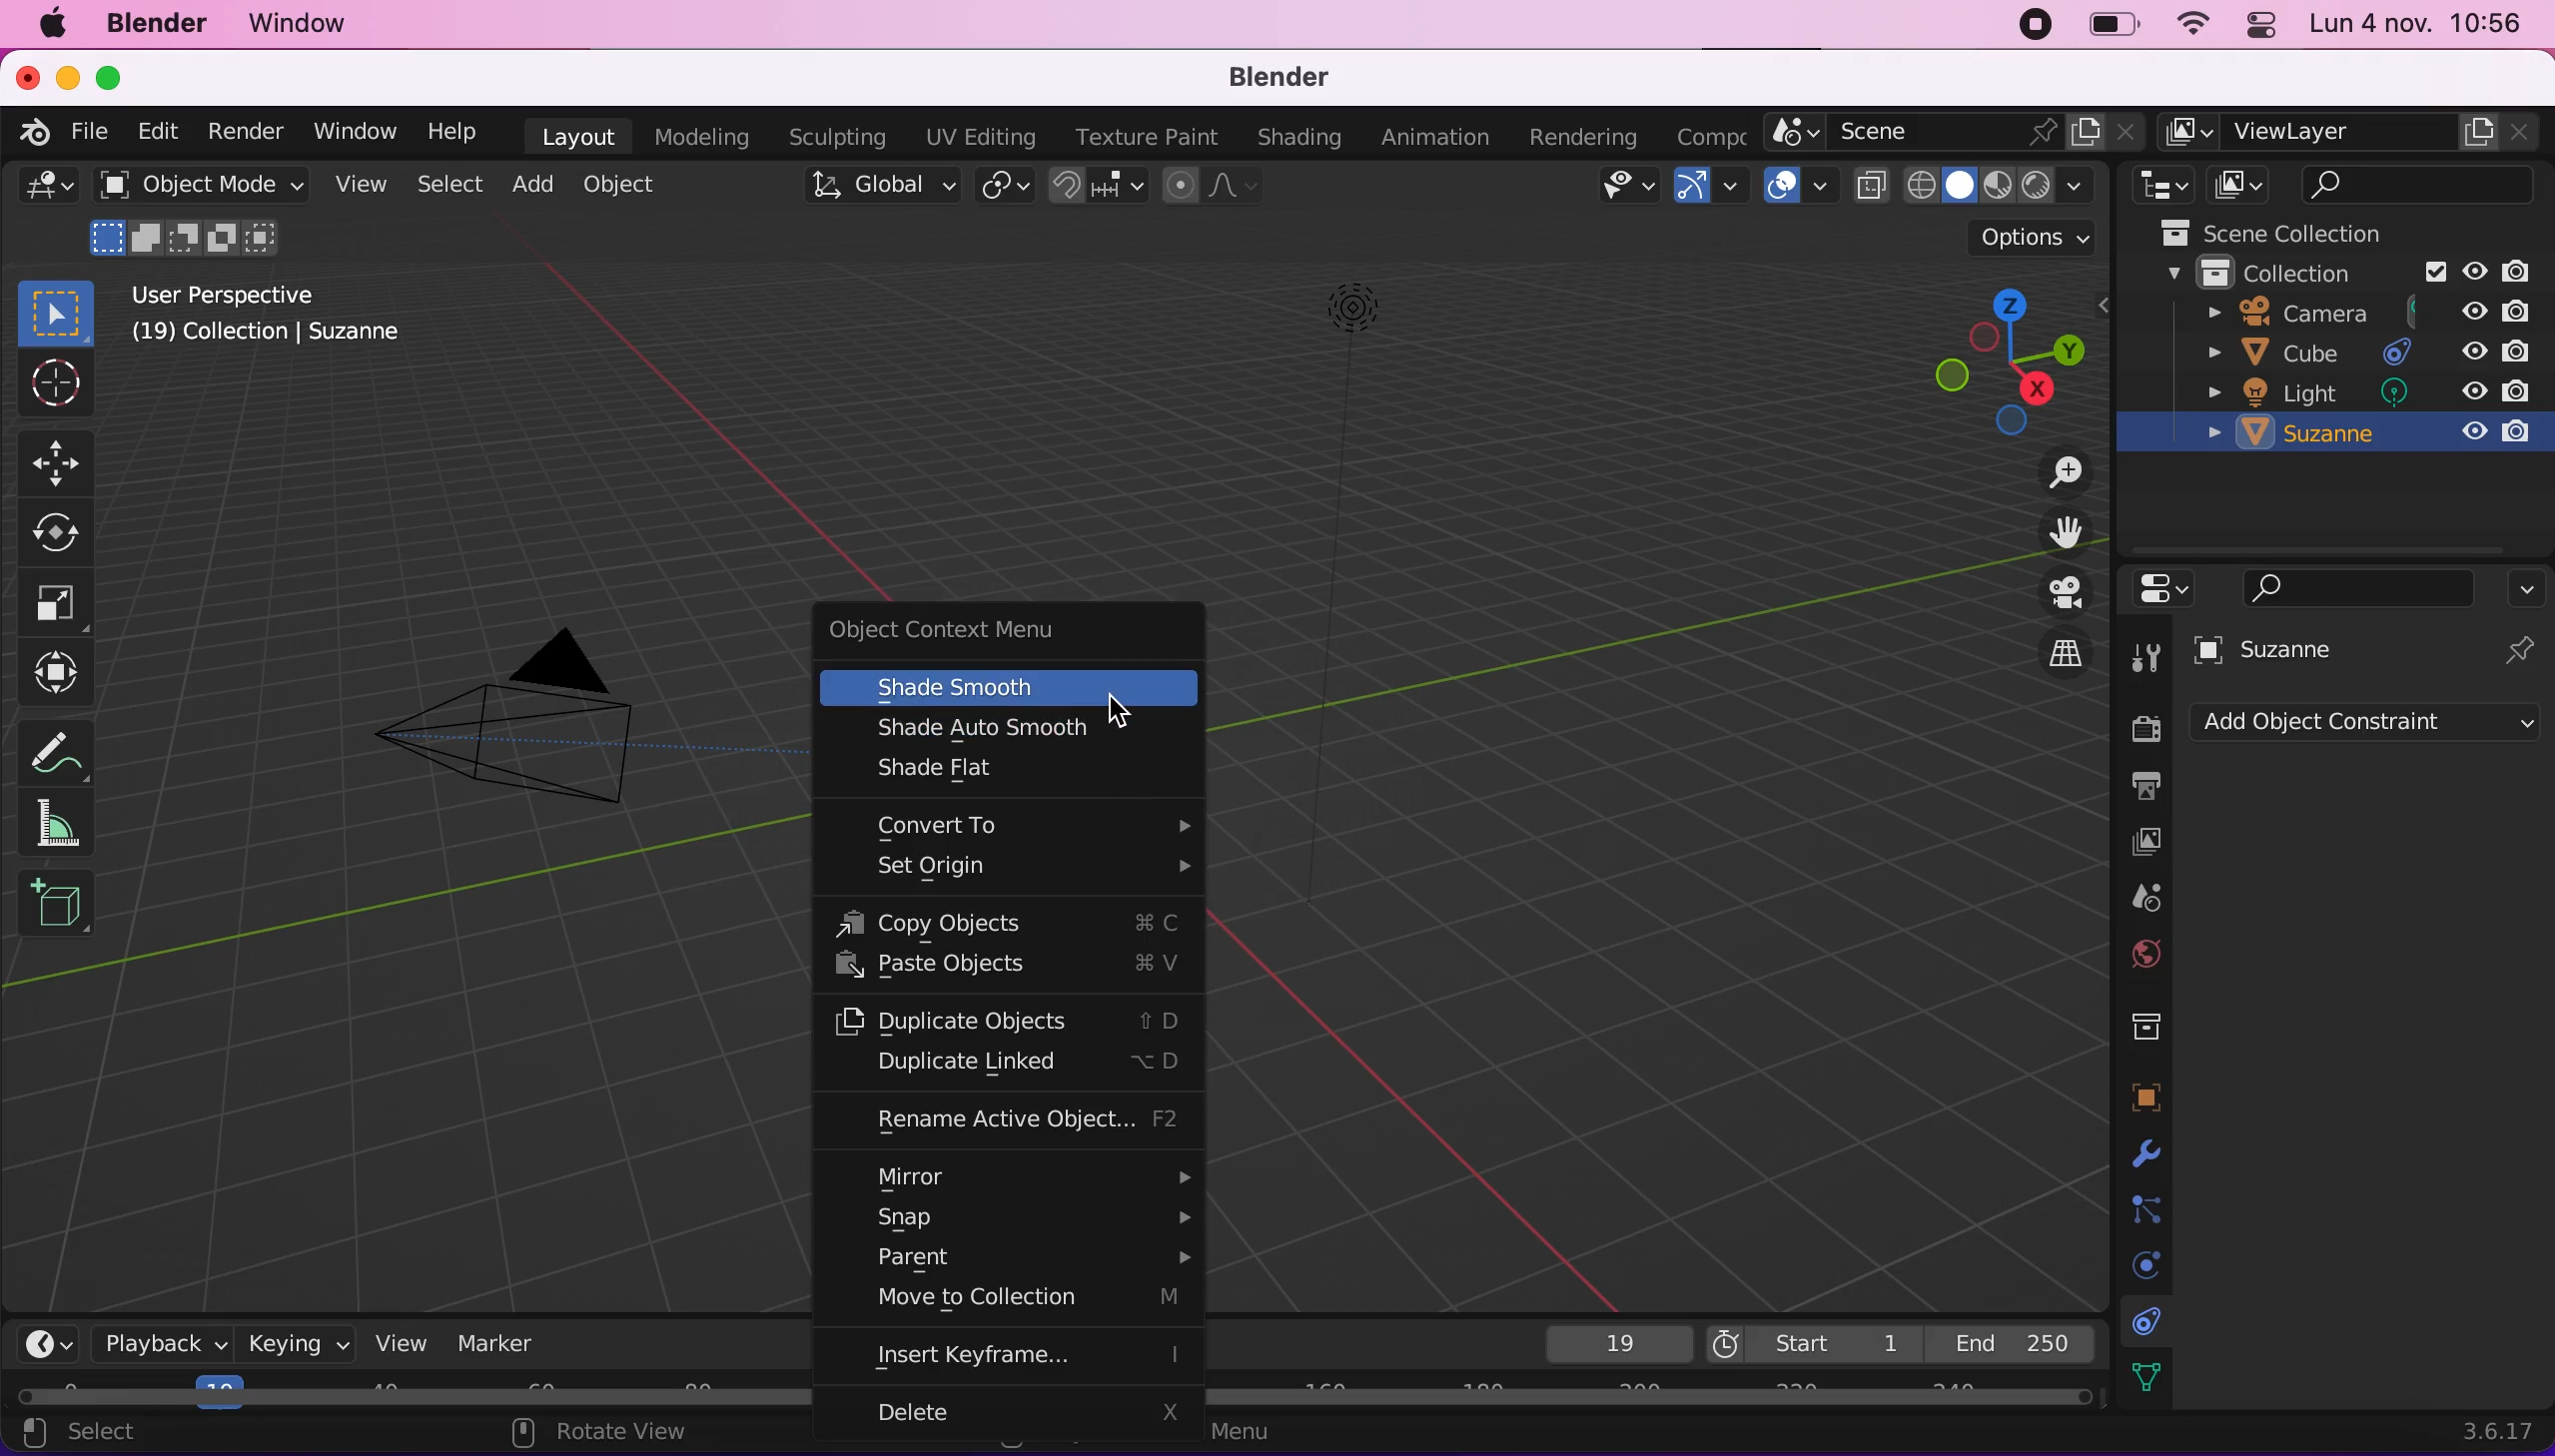 The width and height of the screenshot is (2555, 1456). What do you see at coordinates (2143, 1205) in the screenshot?
I see `particles` at bounding box center [2143, 1205].